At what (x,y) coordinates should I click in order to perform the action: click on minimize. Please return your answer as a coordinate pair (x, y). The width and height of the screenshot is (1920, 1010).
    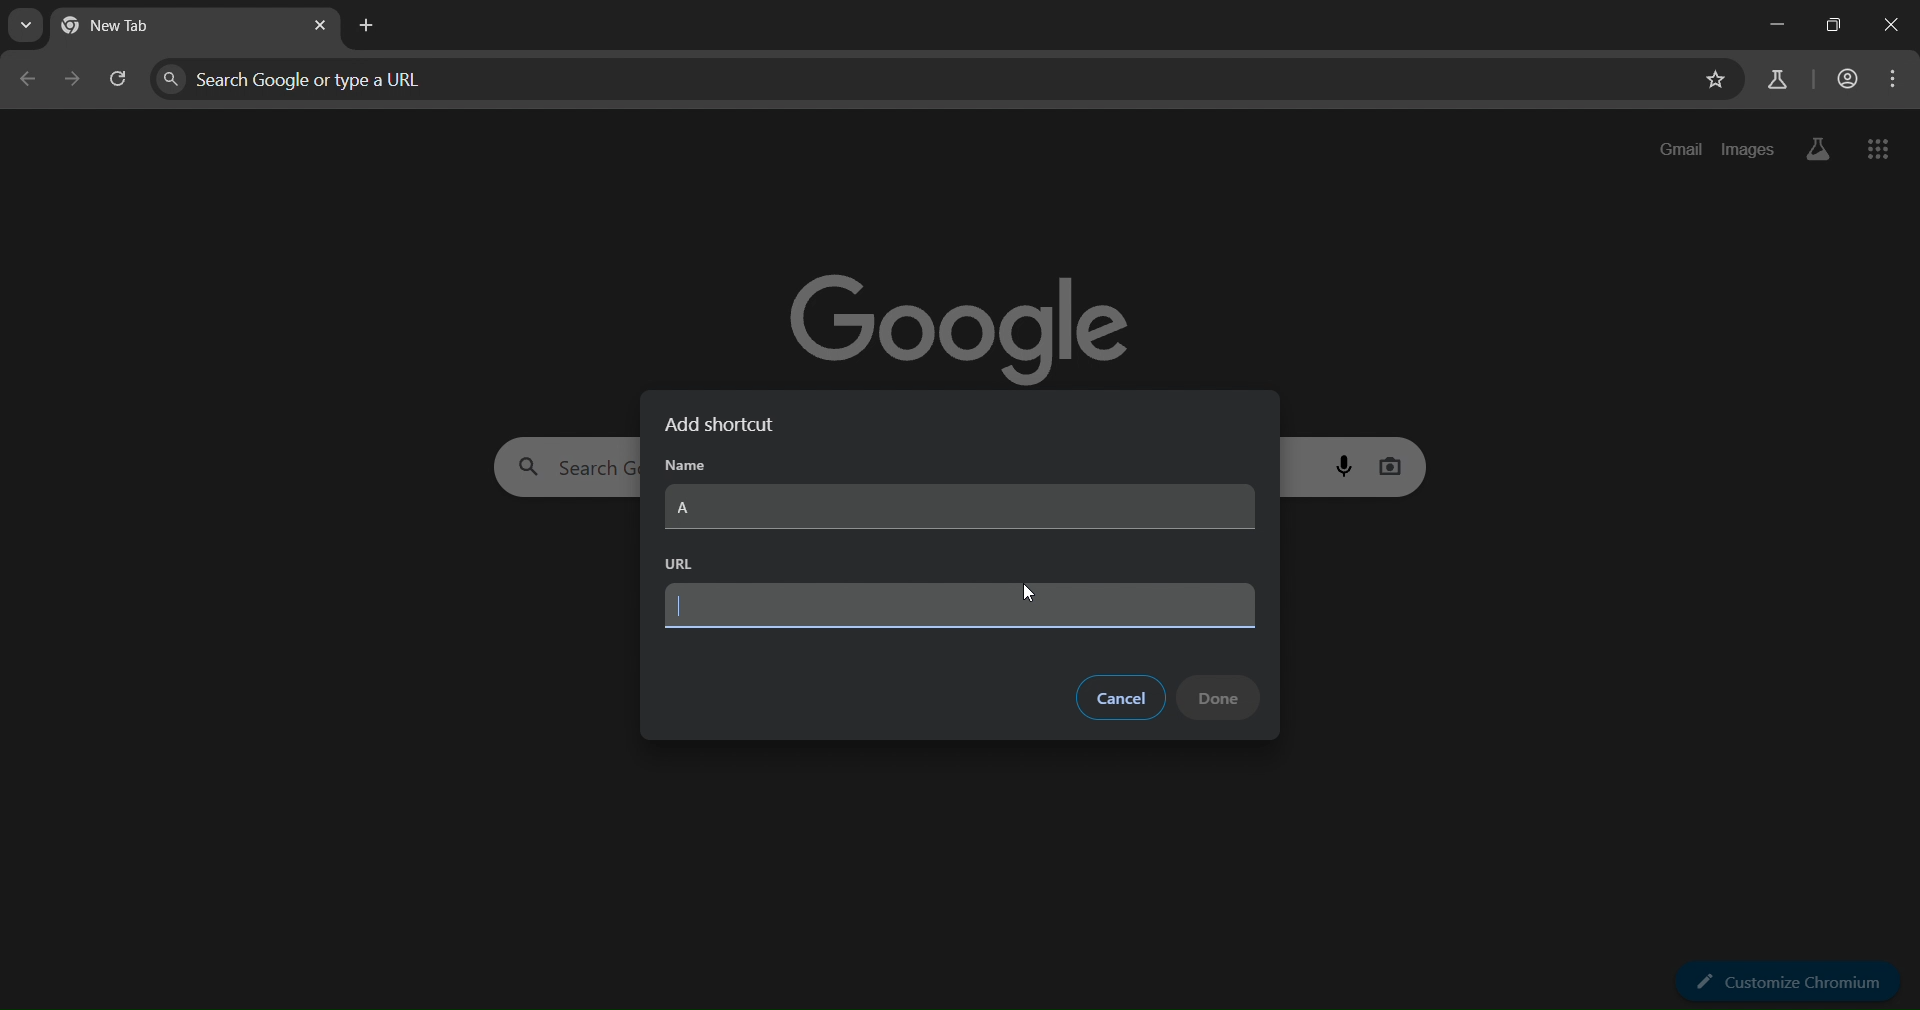
    Looking at the image, I should click on (1772, 28).